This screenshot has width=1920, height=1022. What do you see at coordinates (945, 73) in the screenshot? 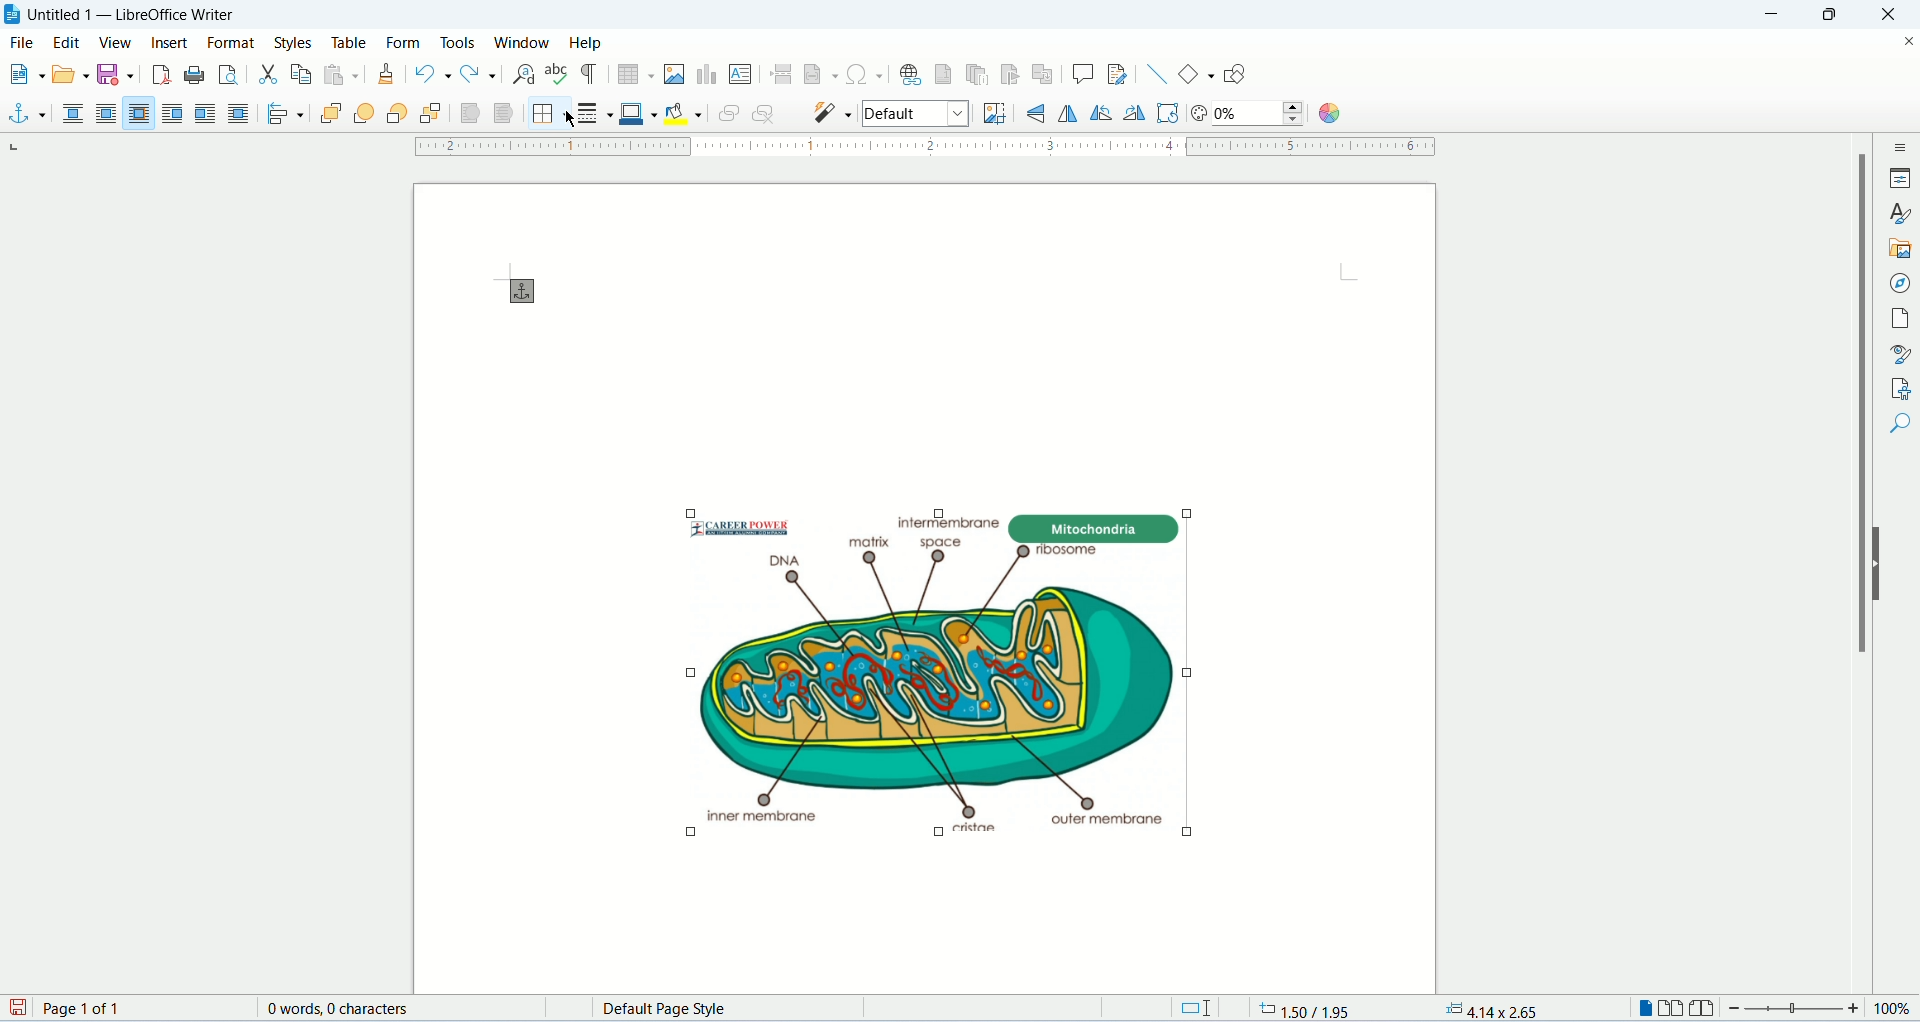
I see `insert footnote` at bounding box center [945, 73].